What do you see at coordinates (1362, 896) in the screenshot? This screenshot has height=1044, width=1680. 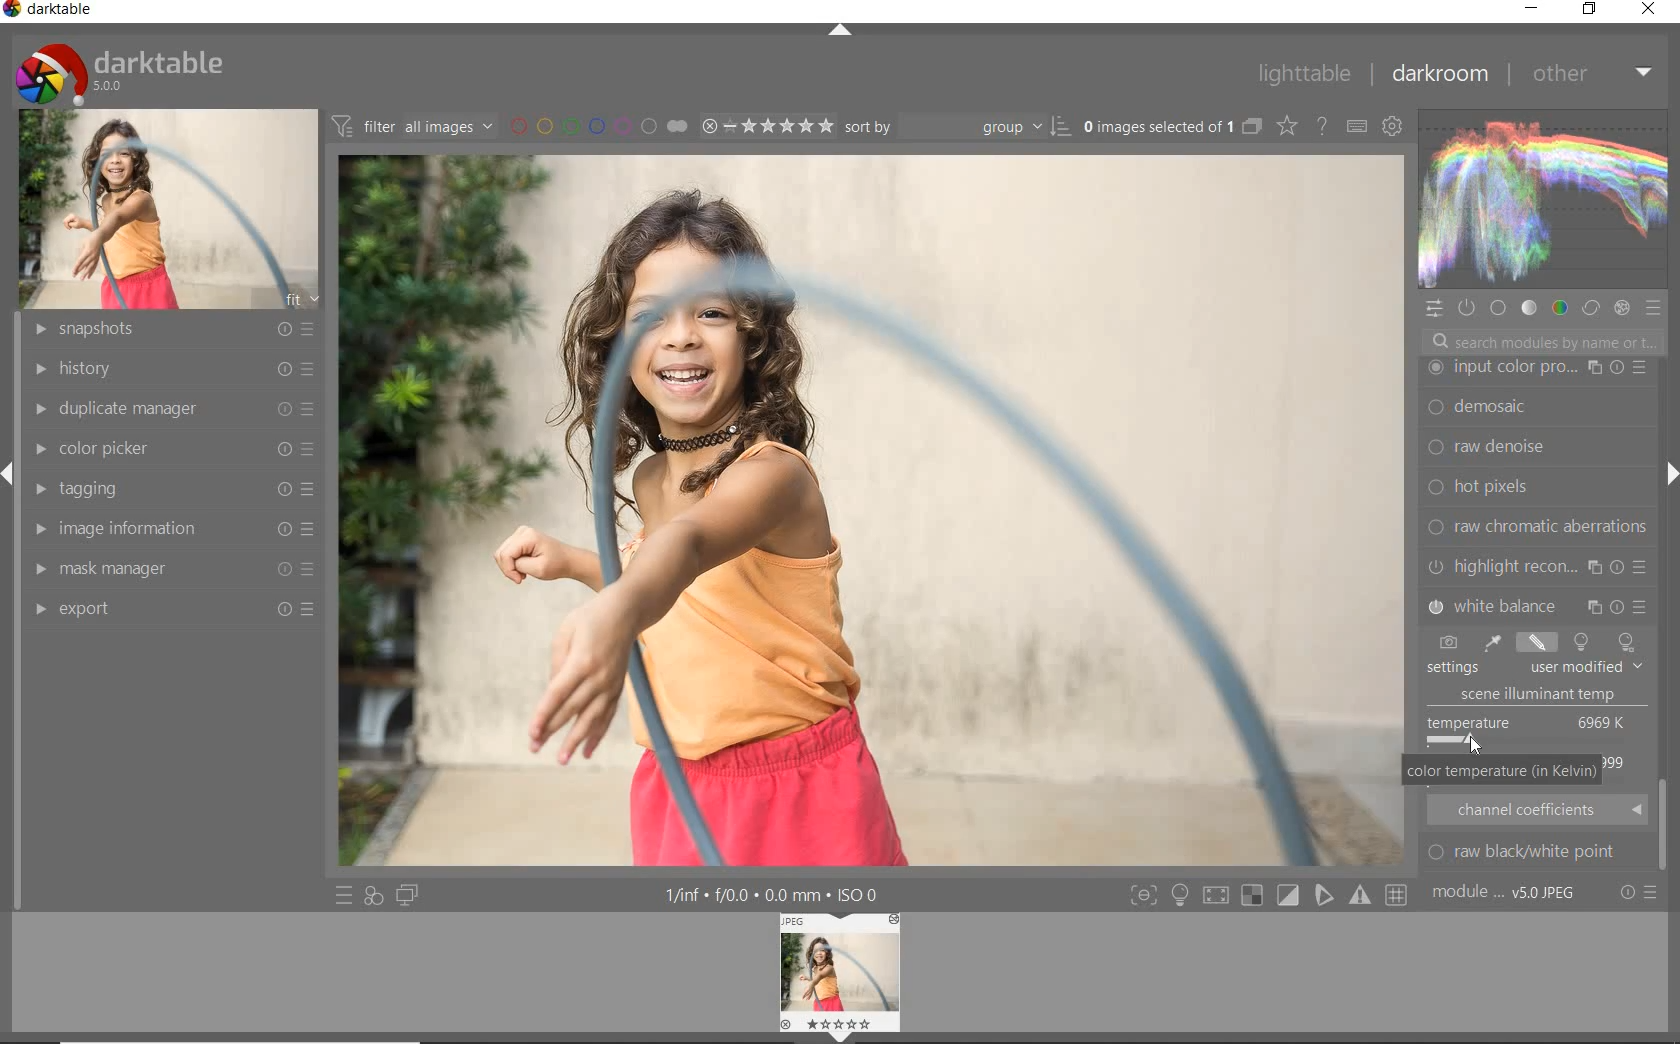 I see `toggle mode ` at bounding box center [1362, 896].